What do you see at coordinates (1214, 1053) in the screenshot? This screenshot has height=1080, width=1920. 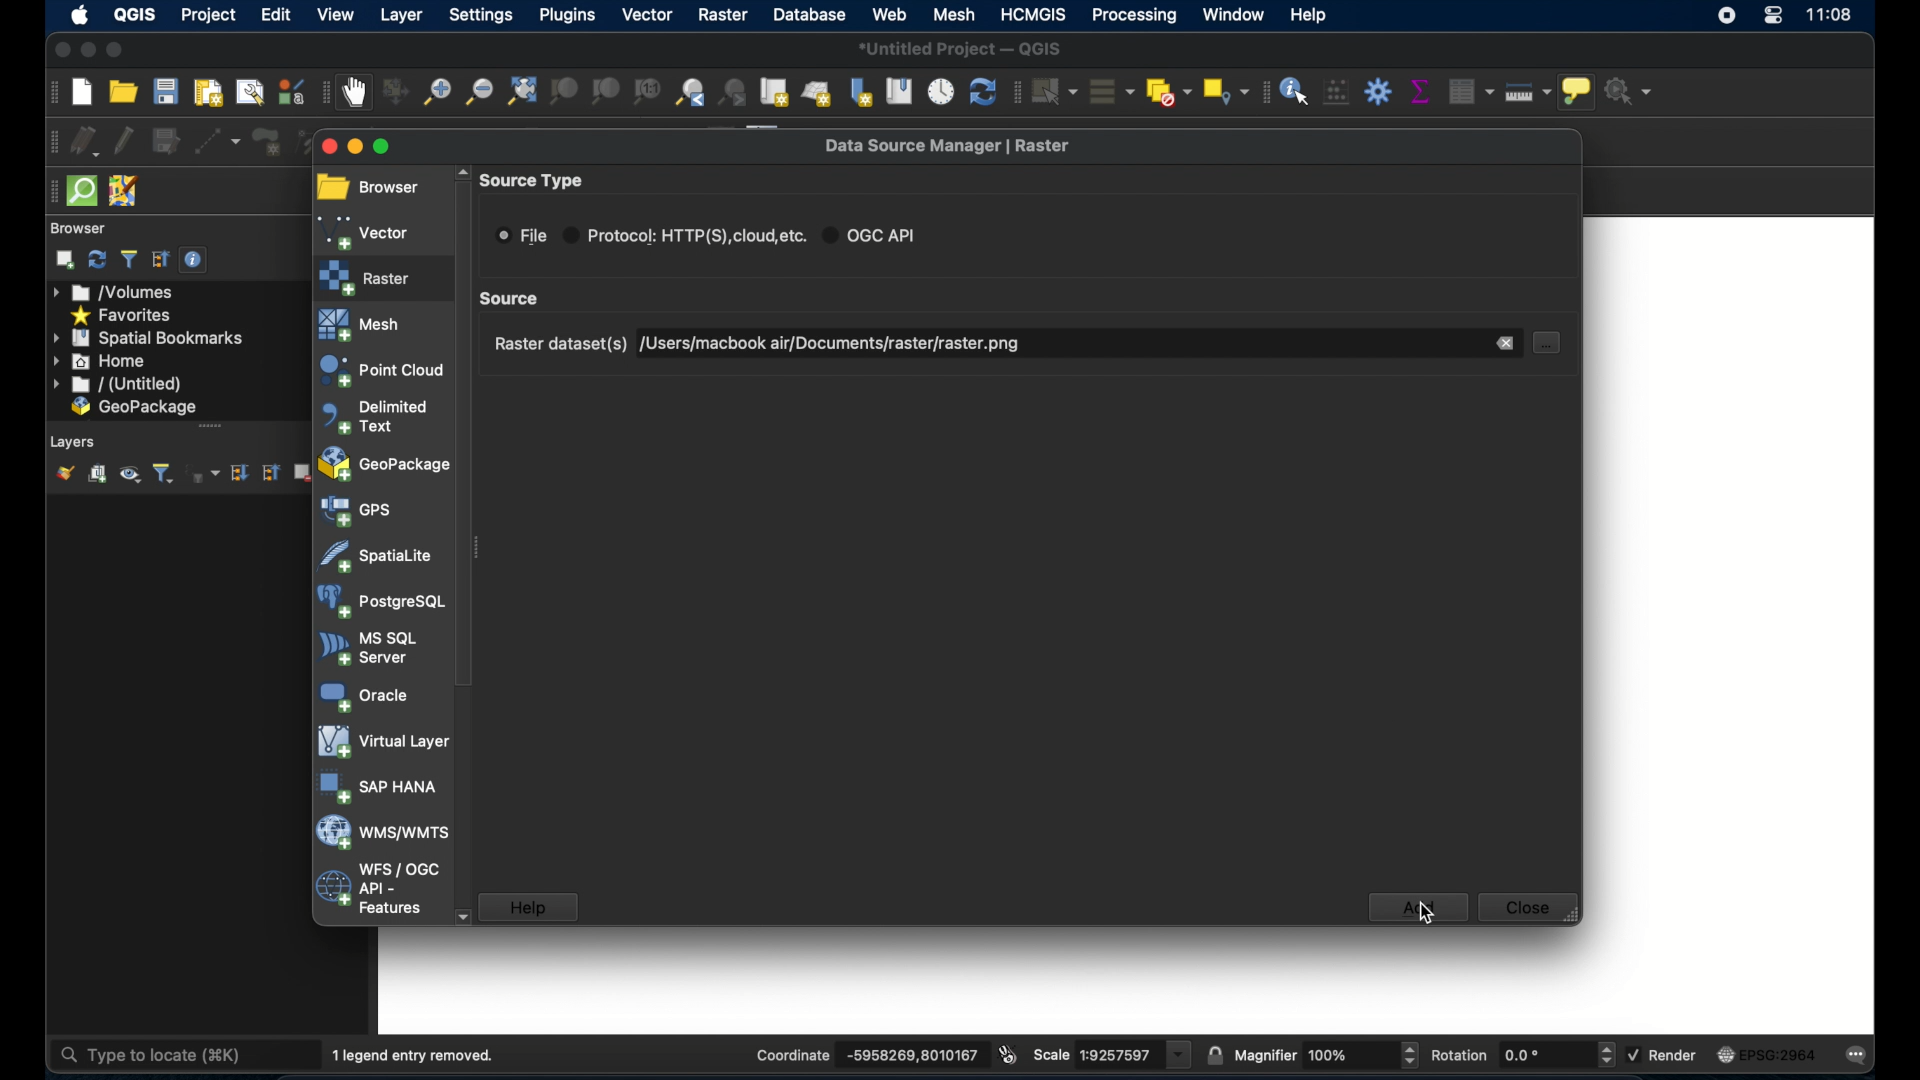 I see `lock scale` at bounding box center [1214, 1053].